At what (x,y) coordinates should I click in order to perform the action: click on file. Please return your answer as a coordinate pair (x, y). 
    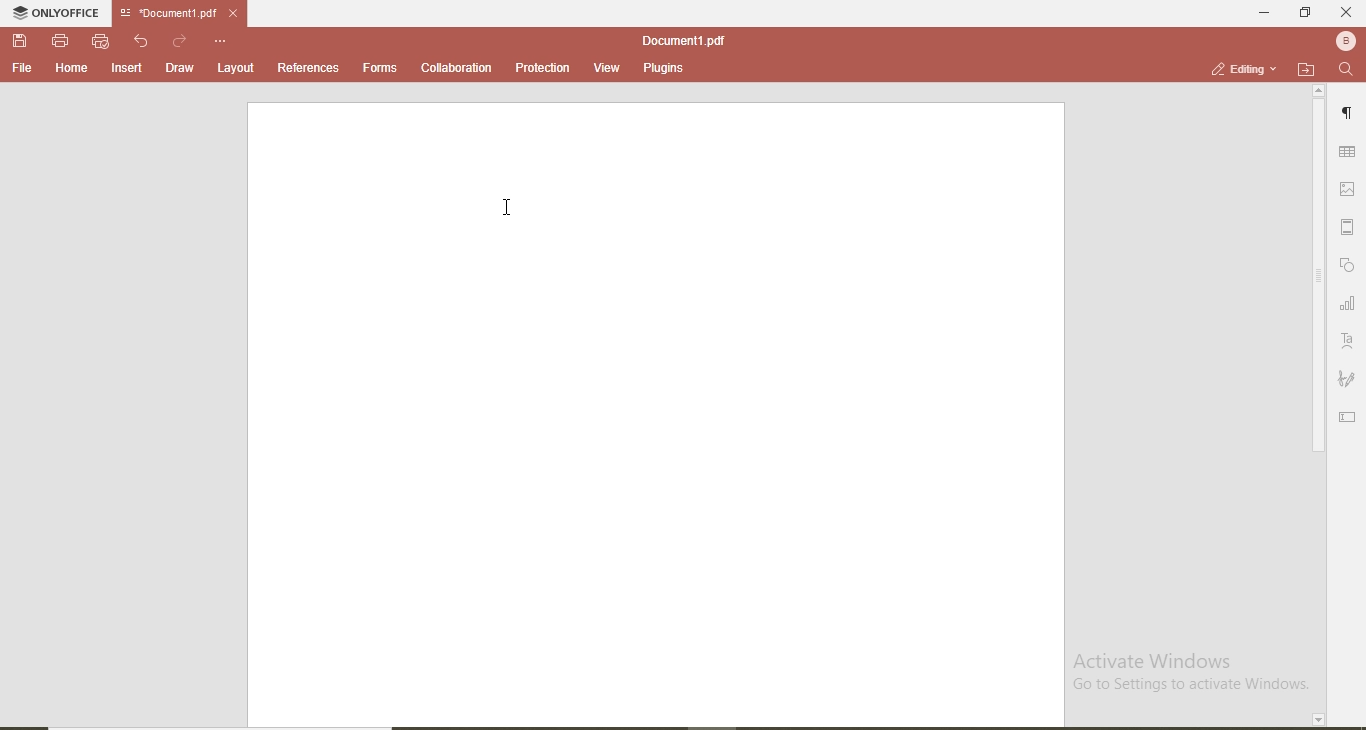
    Looking at the image, I should click on (21, 69).